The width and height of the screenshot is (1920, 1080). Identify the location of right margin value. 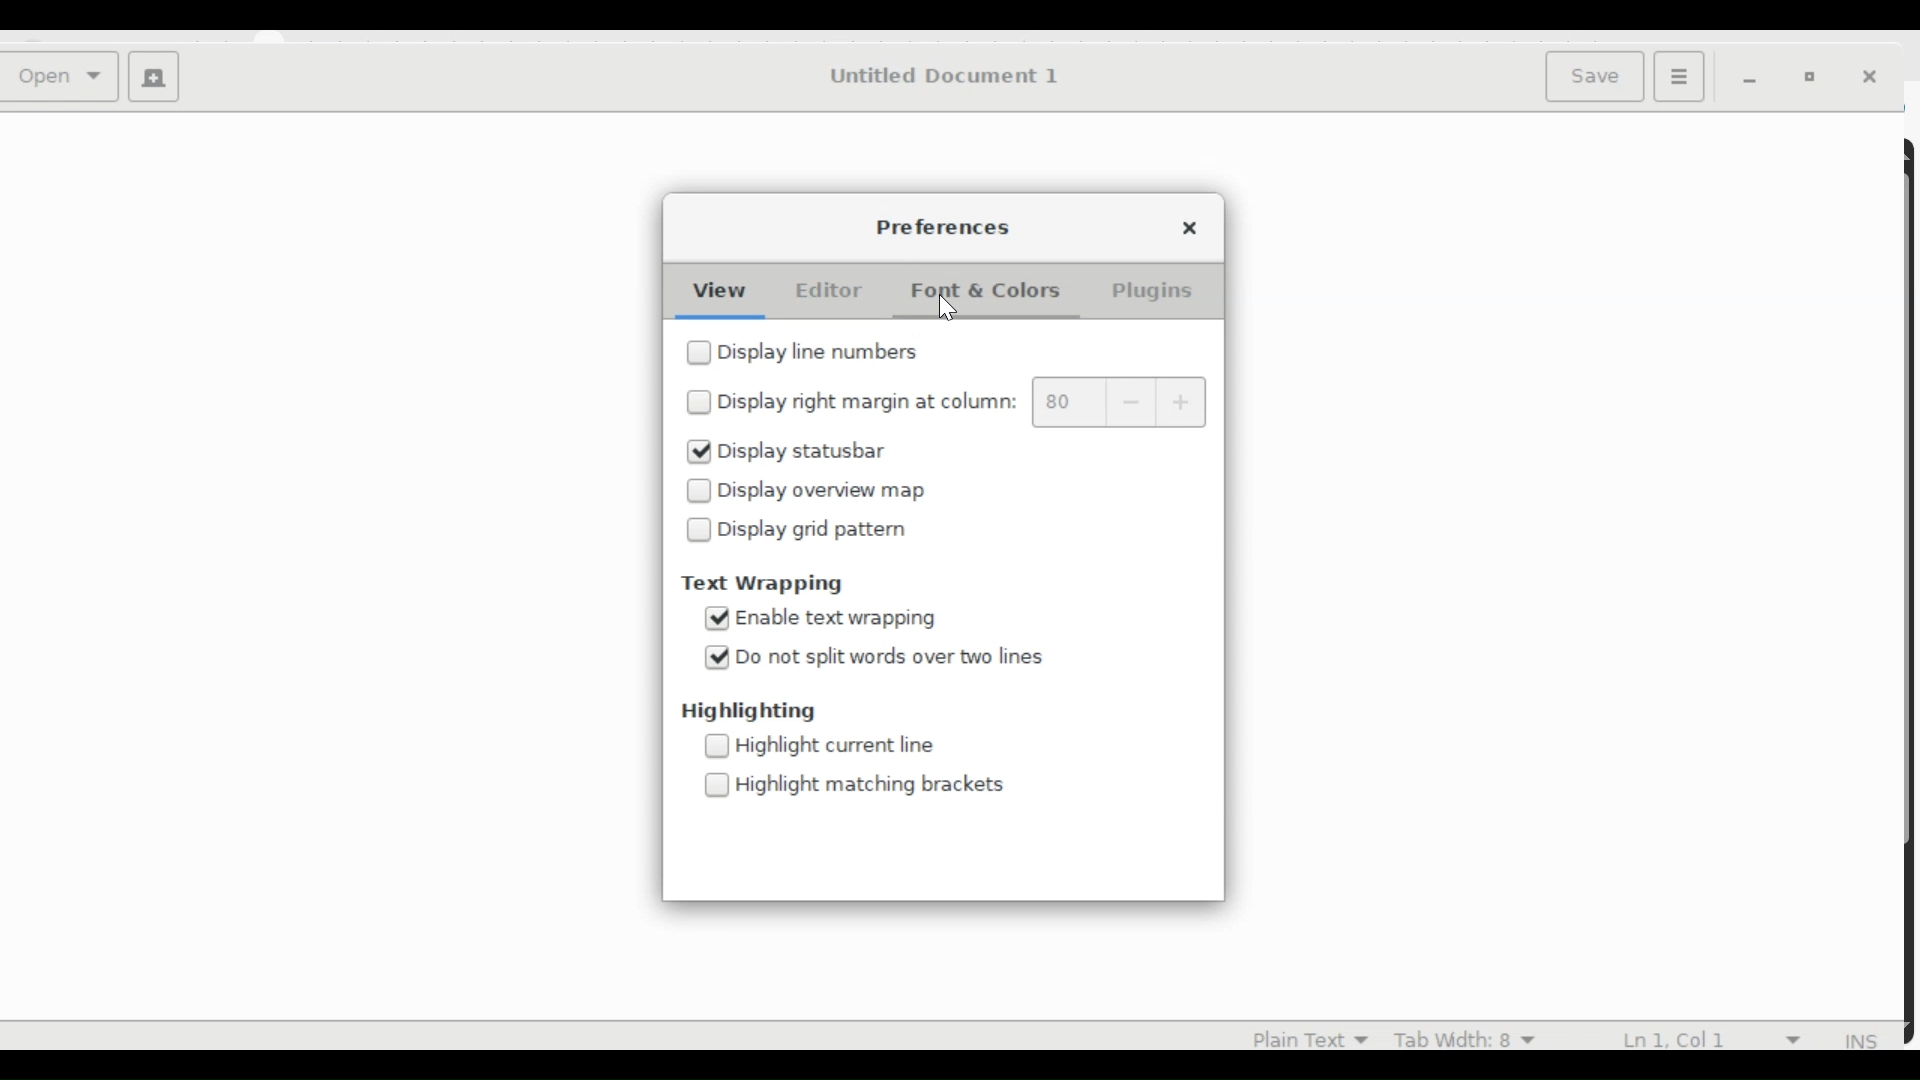
(1070, 402).